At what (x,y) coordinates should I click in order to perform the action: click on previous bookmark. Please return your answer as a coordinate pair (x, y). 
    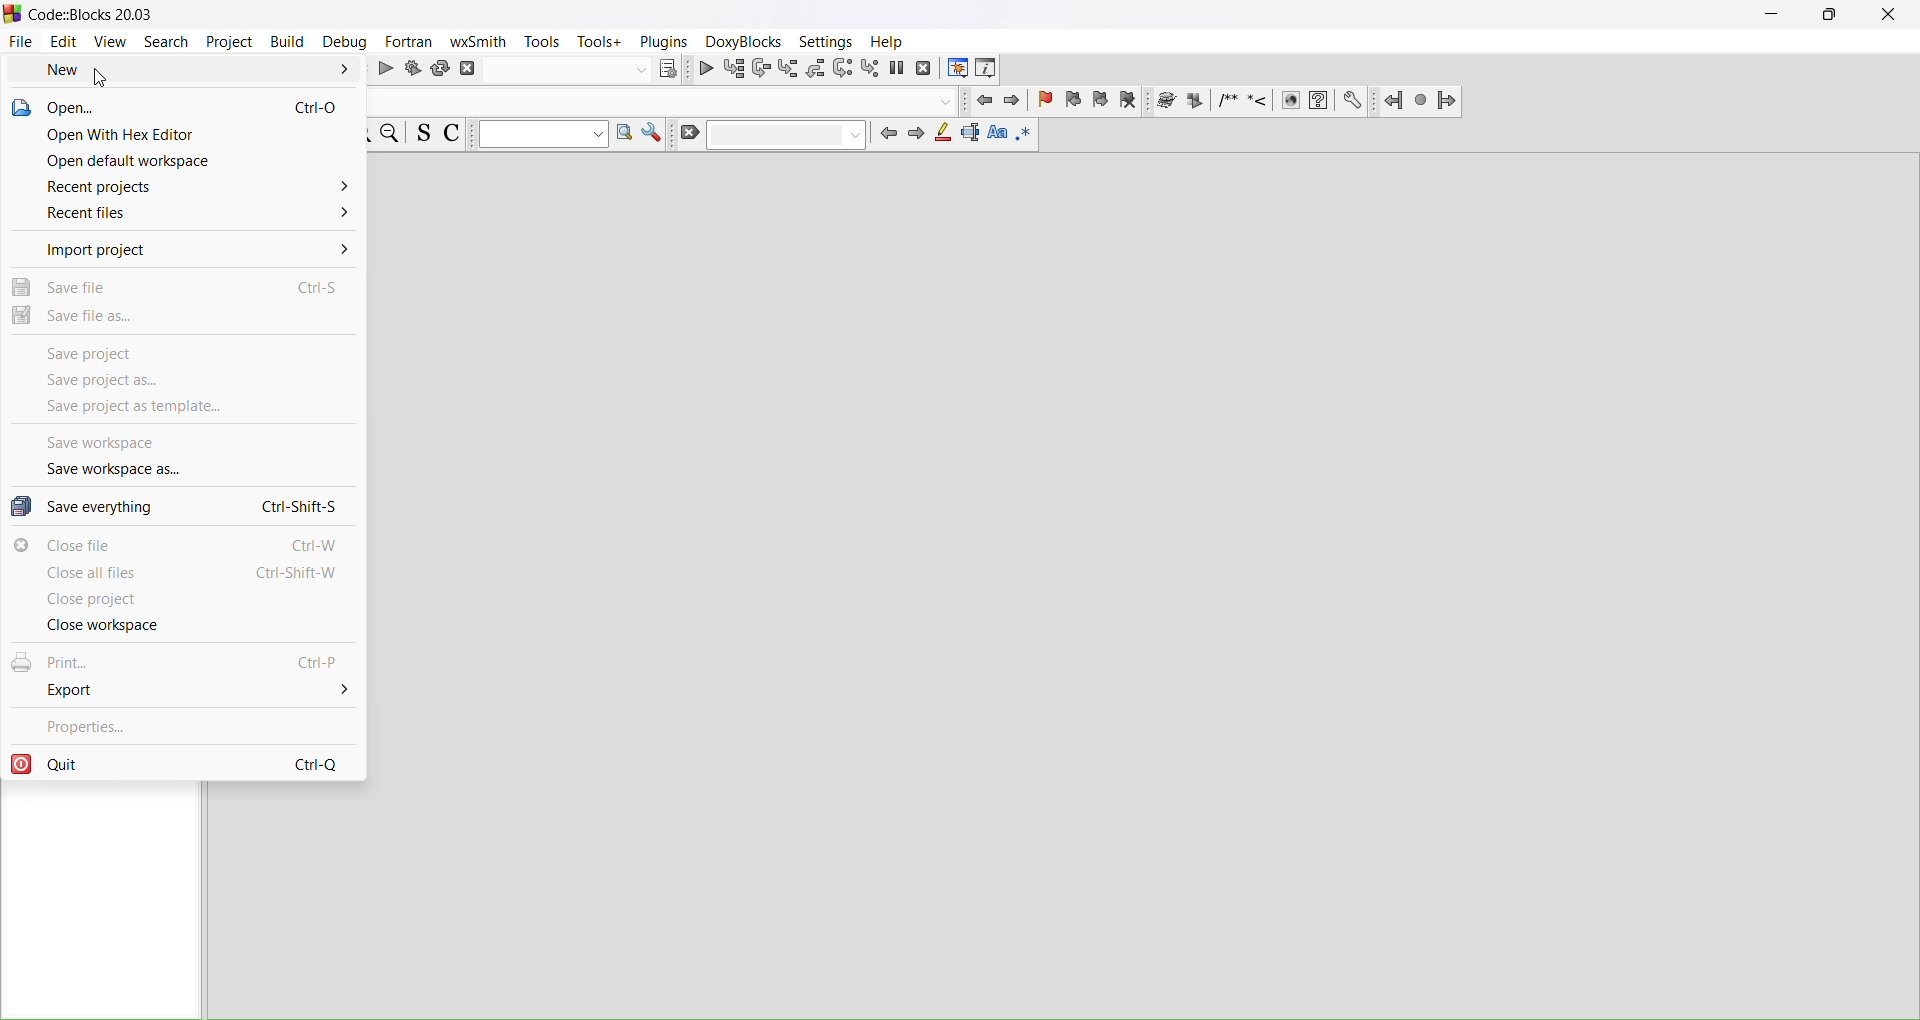
    Looking at the image, I should click on (1075, 98).